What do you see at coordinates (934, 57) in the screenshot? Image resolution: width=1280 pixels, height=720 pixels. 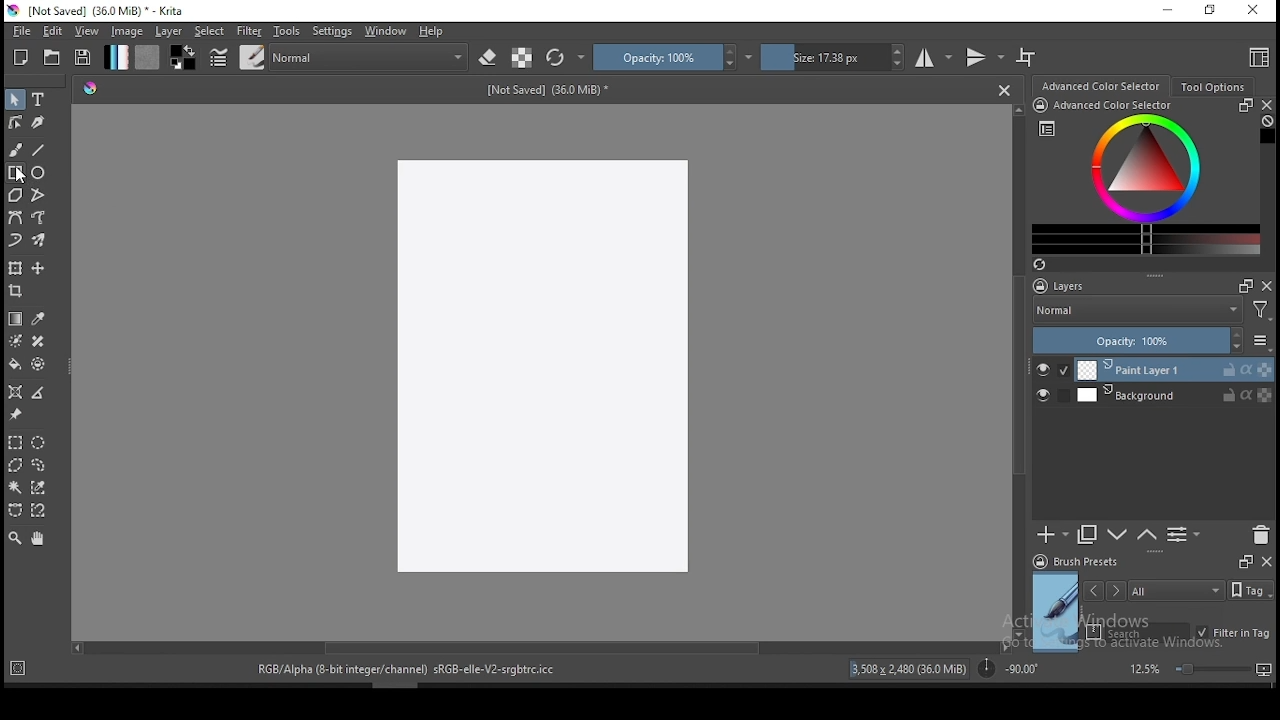 I see `horizontal mirror tool` at bounding box center [934, 57].